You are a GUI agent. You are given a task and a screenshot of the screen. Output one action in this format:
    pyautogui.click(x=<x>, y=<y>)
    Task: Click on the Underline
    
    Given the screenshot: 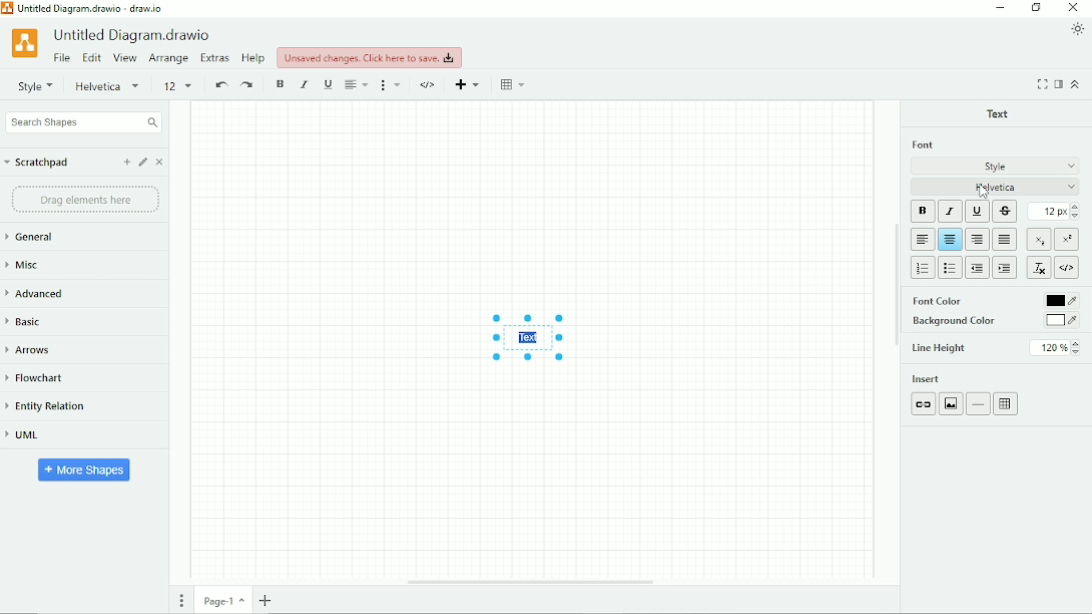 What is the action you would take?
    pyautogui.click(x=977, y=212)
    